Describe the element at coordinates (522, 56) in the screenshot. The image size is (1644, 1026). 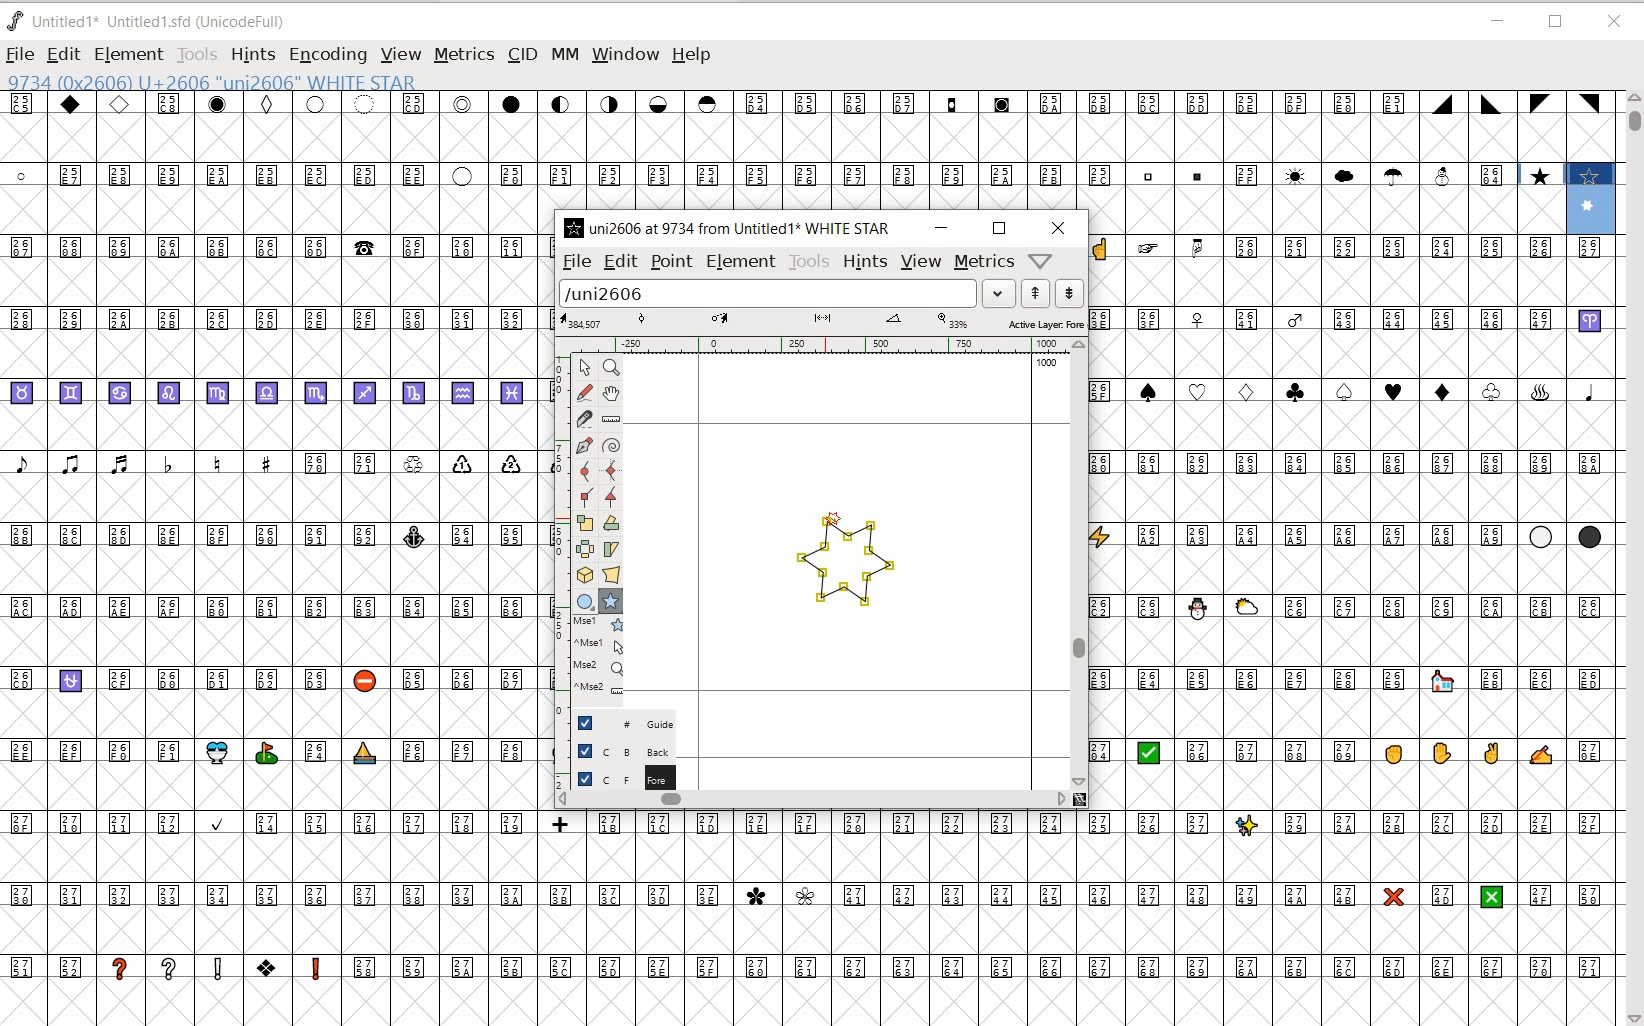
I see `CID` at that location.